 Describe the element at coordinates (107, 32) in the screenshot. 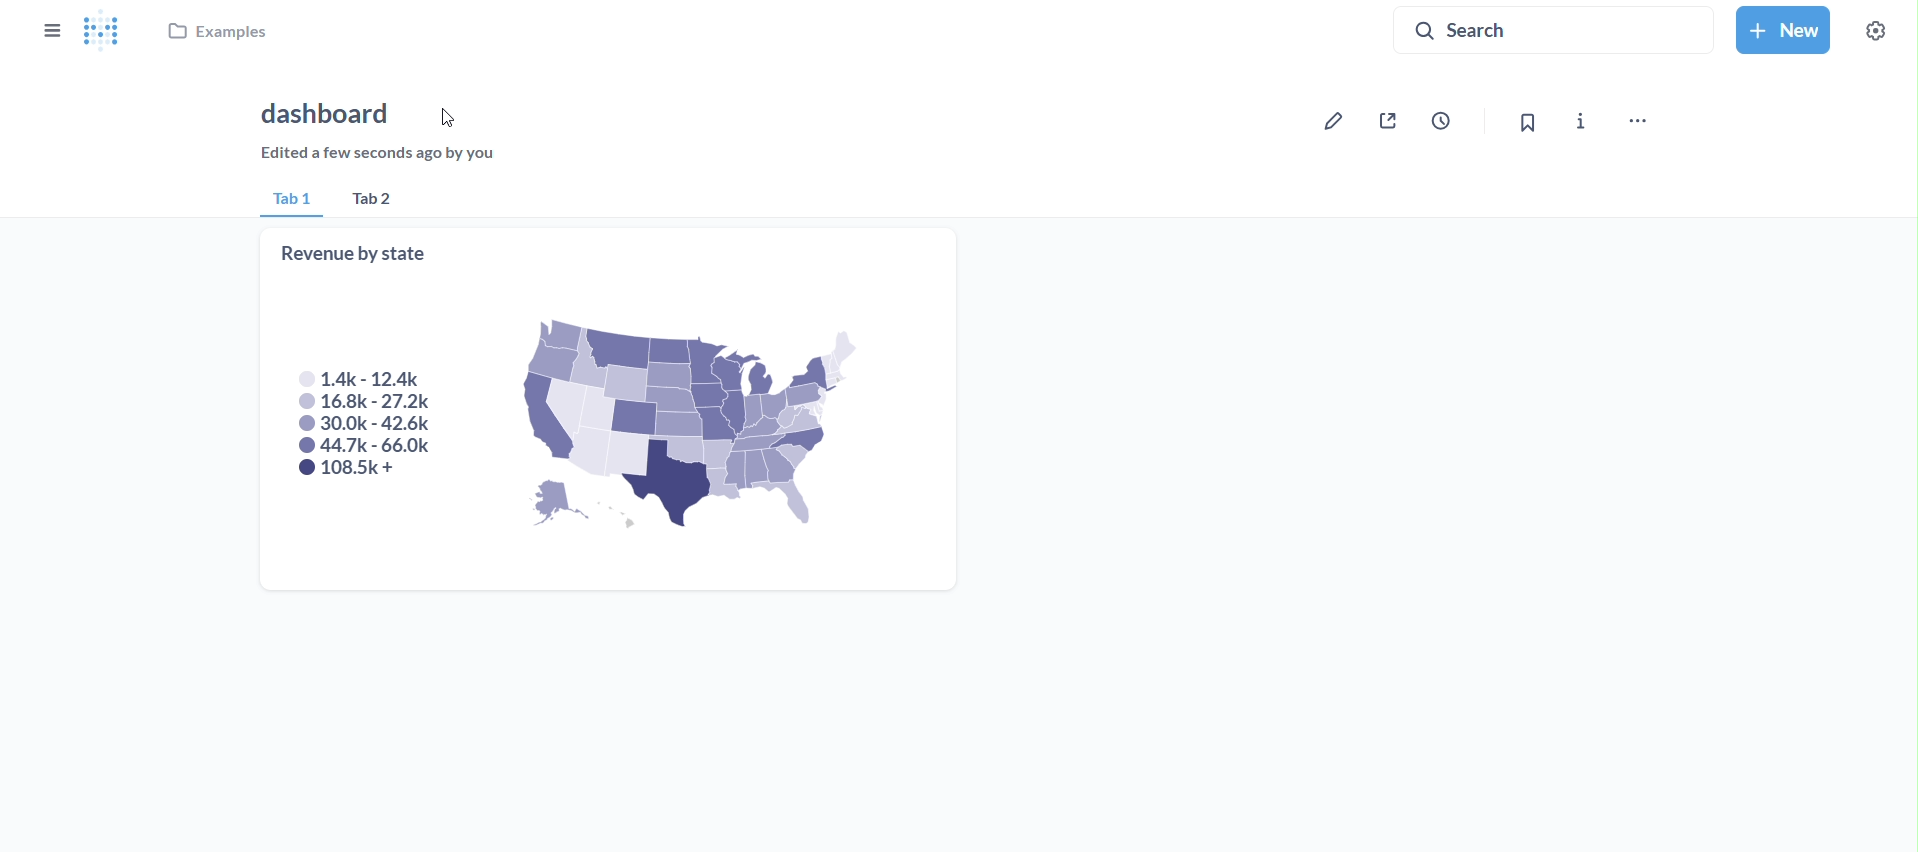

I see `logo` at that location.